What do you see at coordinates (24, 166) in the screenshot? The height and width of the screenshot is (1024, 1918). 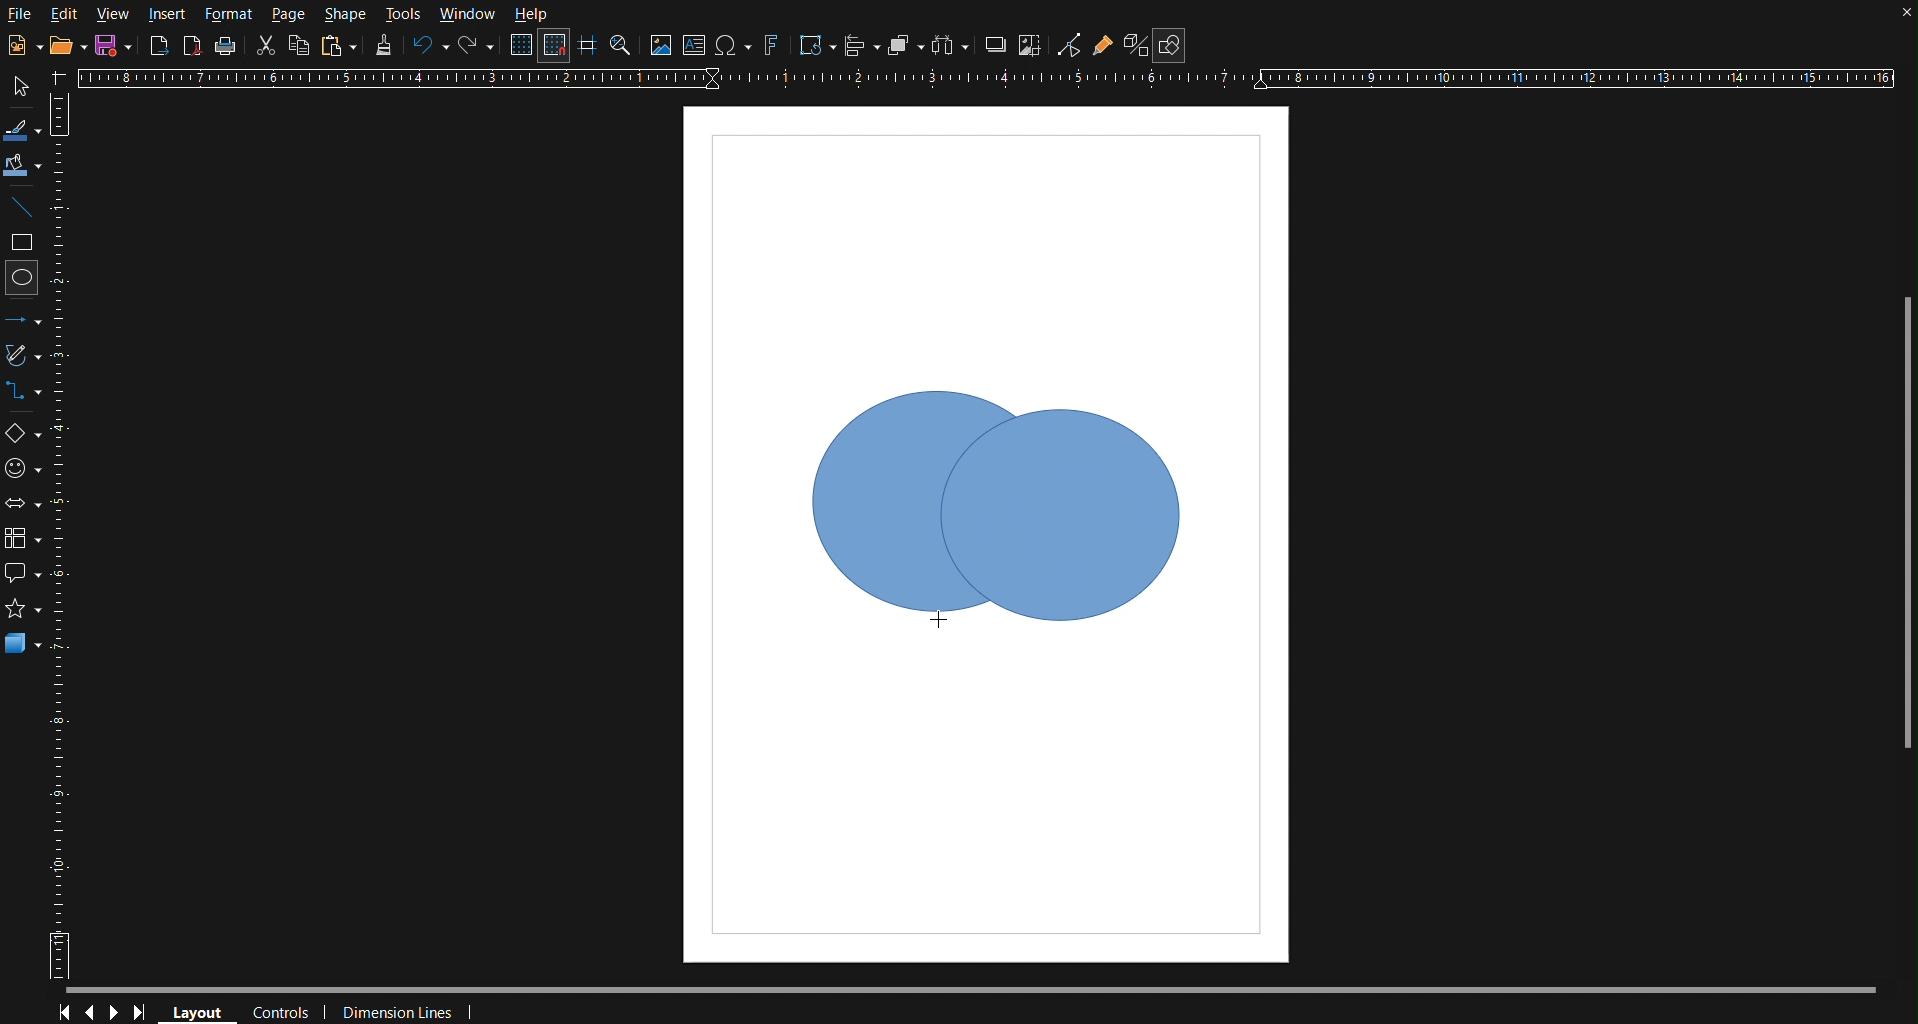 I see `Fill Color` at bounding box center [24, 166].